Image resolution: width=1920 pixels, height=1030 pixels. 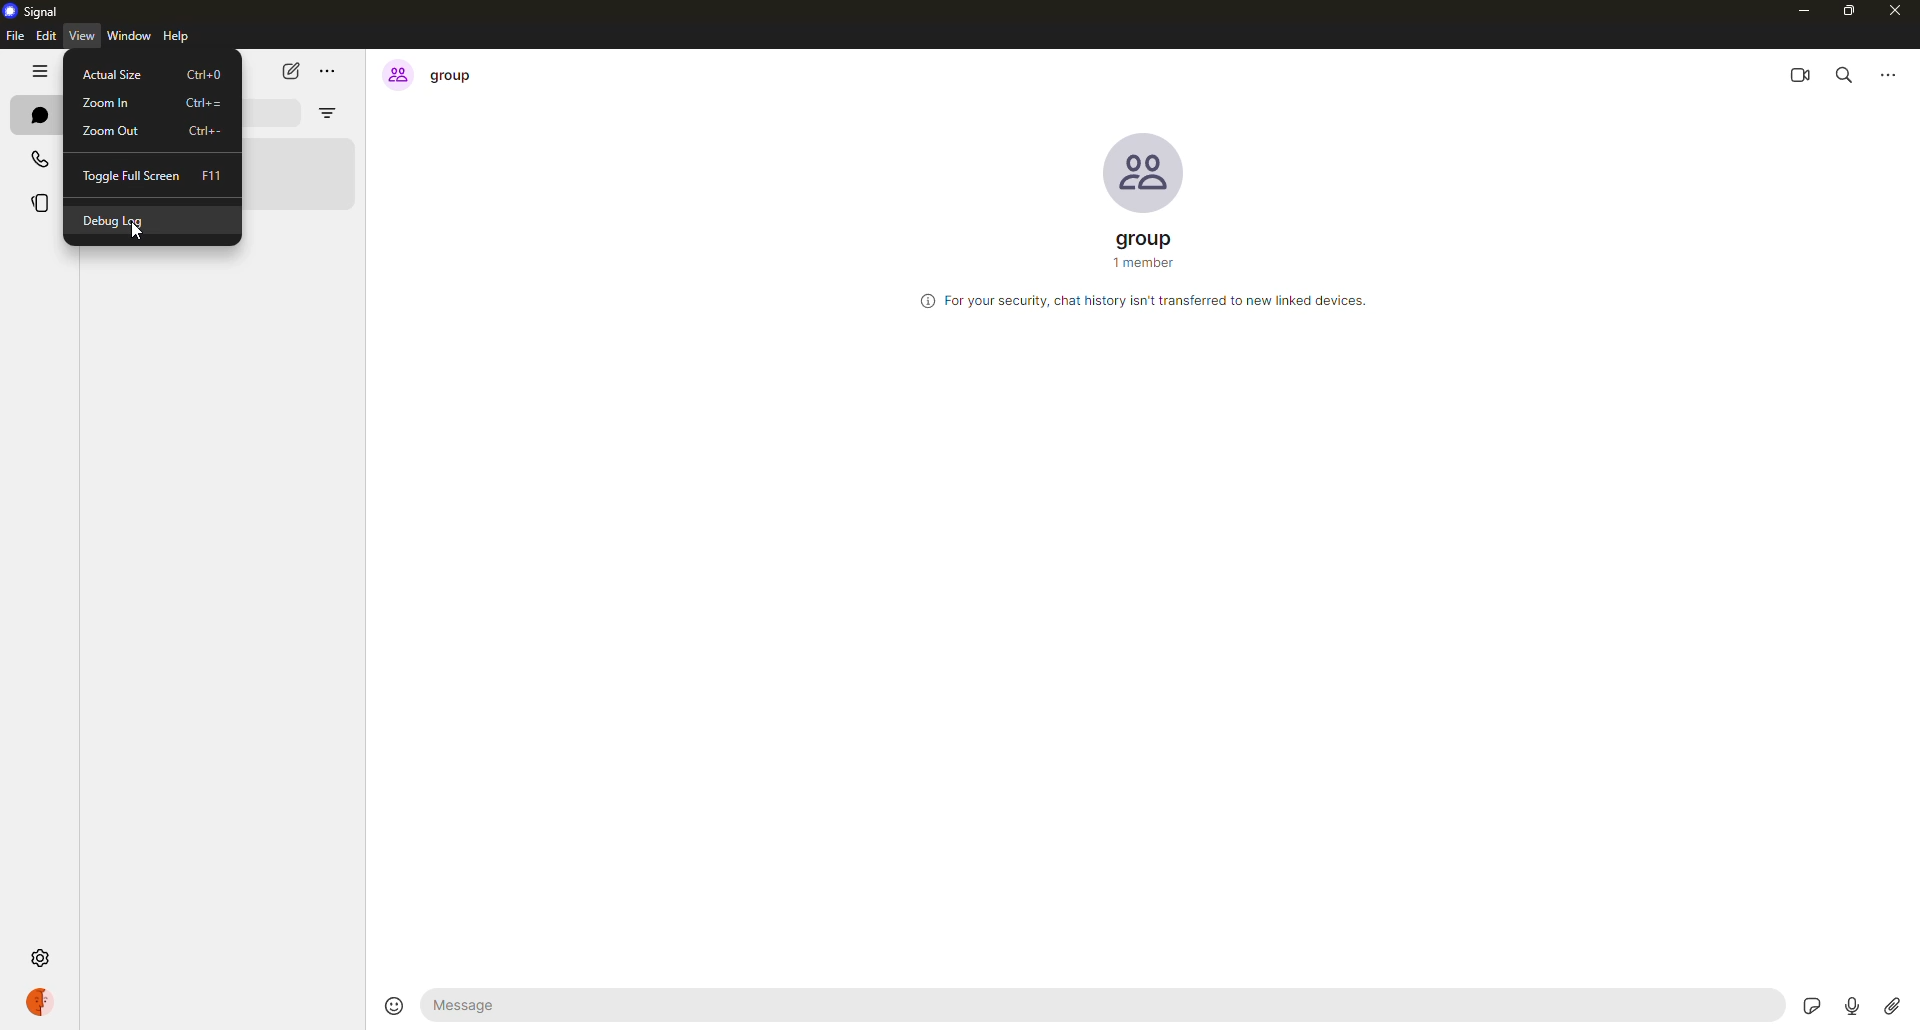 I want to click on profile pic, so click(x=1144, y=174).